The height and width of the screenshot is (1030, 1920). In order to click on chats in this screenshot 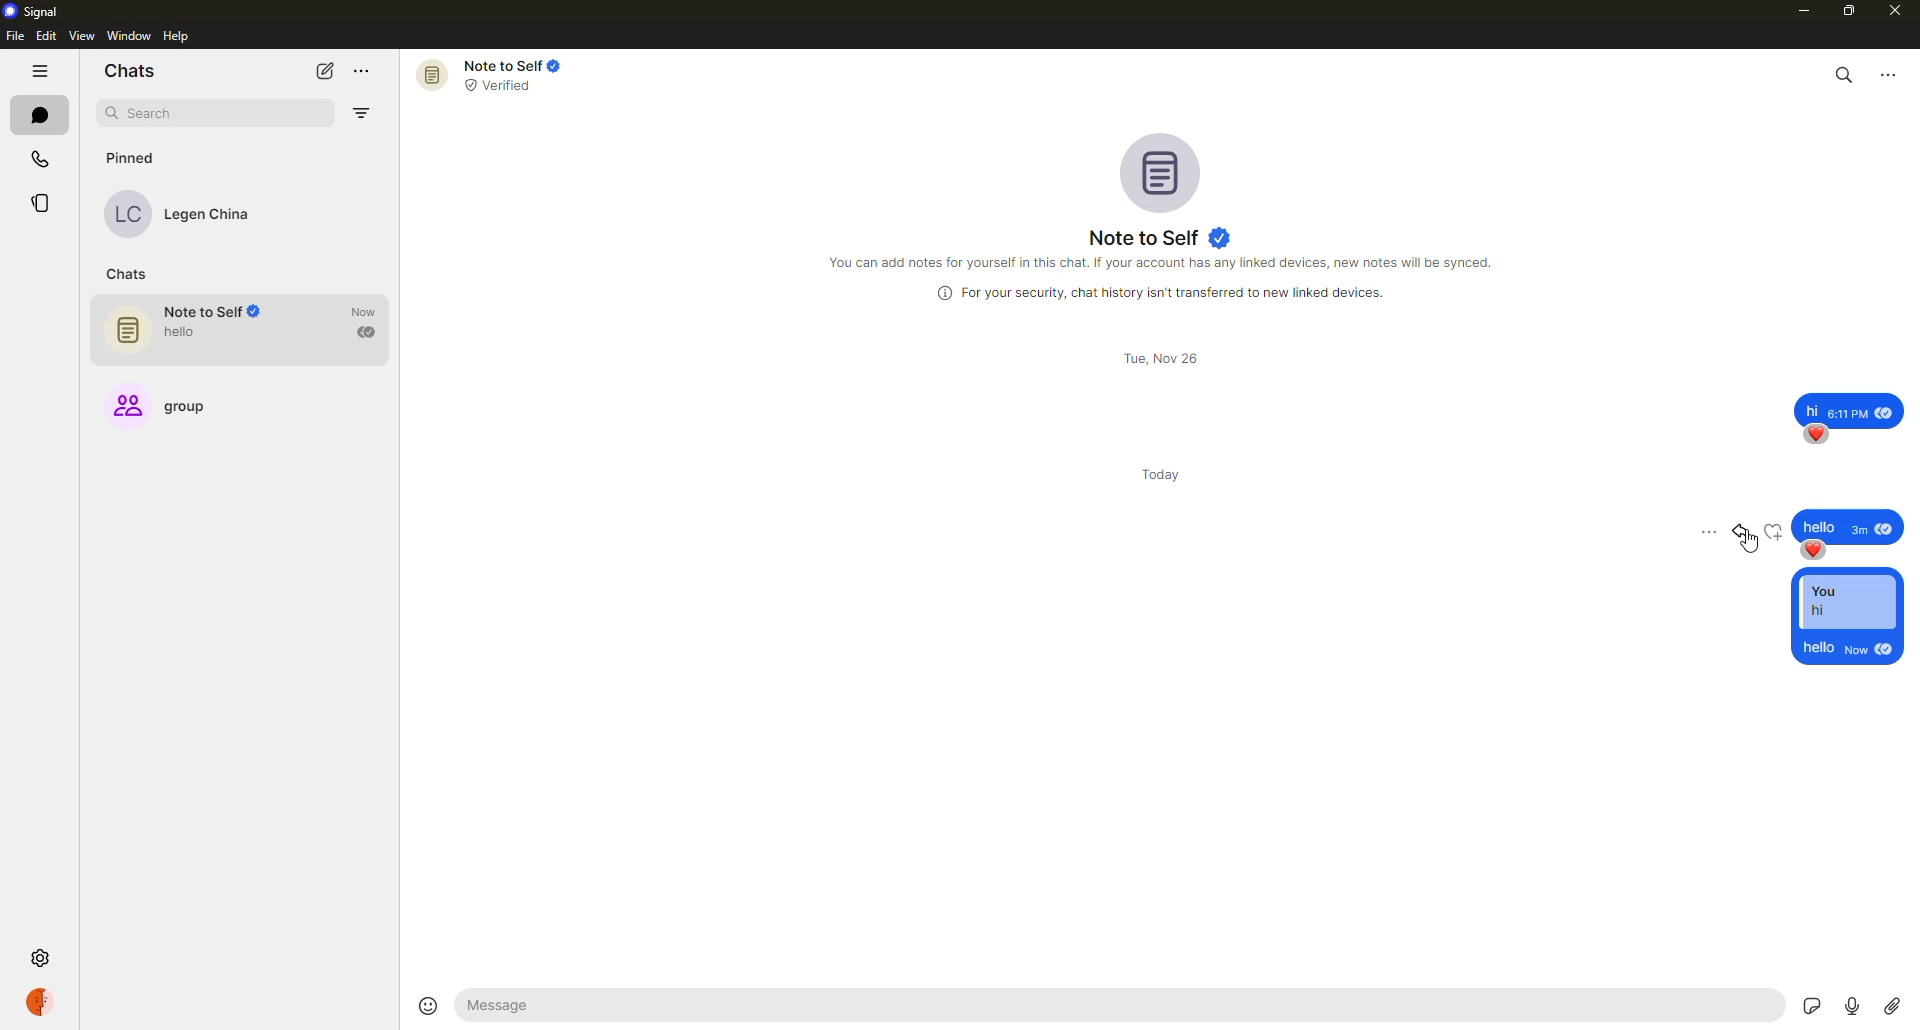, I will do `click(39, 115)`.